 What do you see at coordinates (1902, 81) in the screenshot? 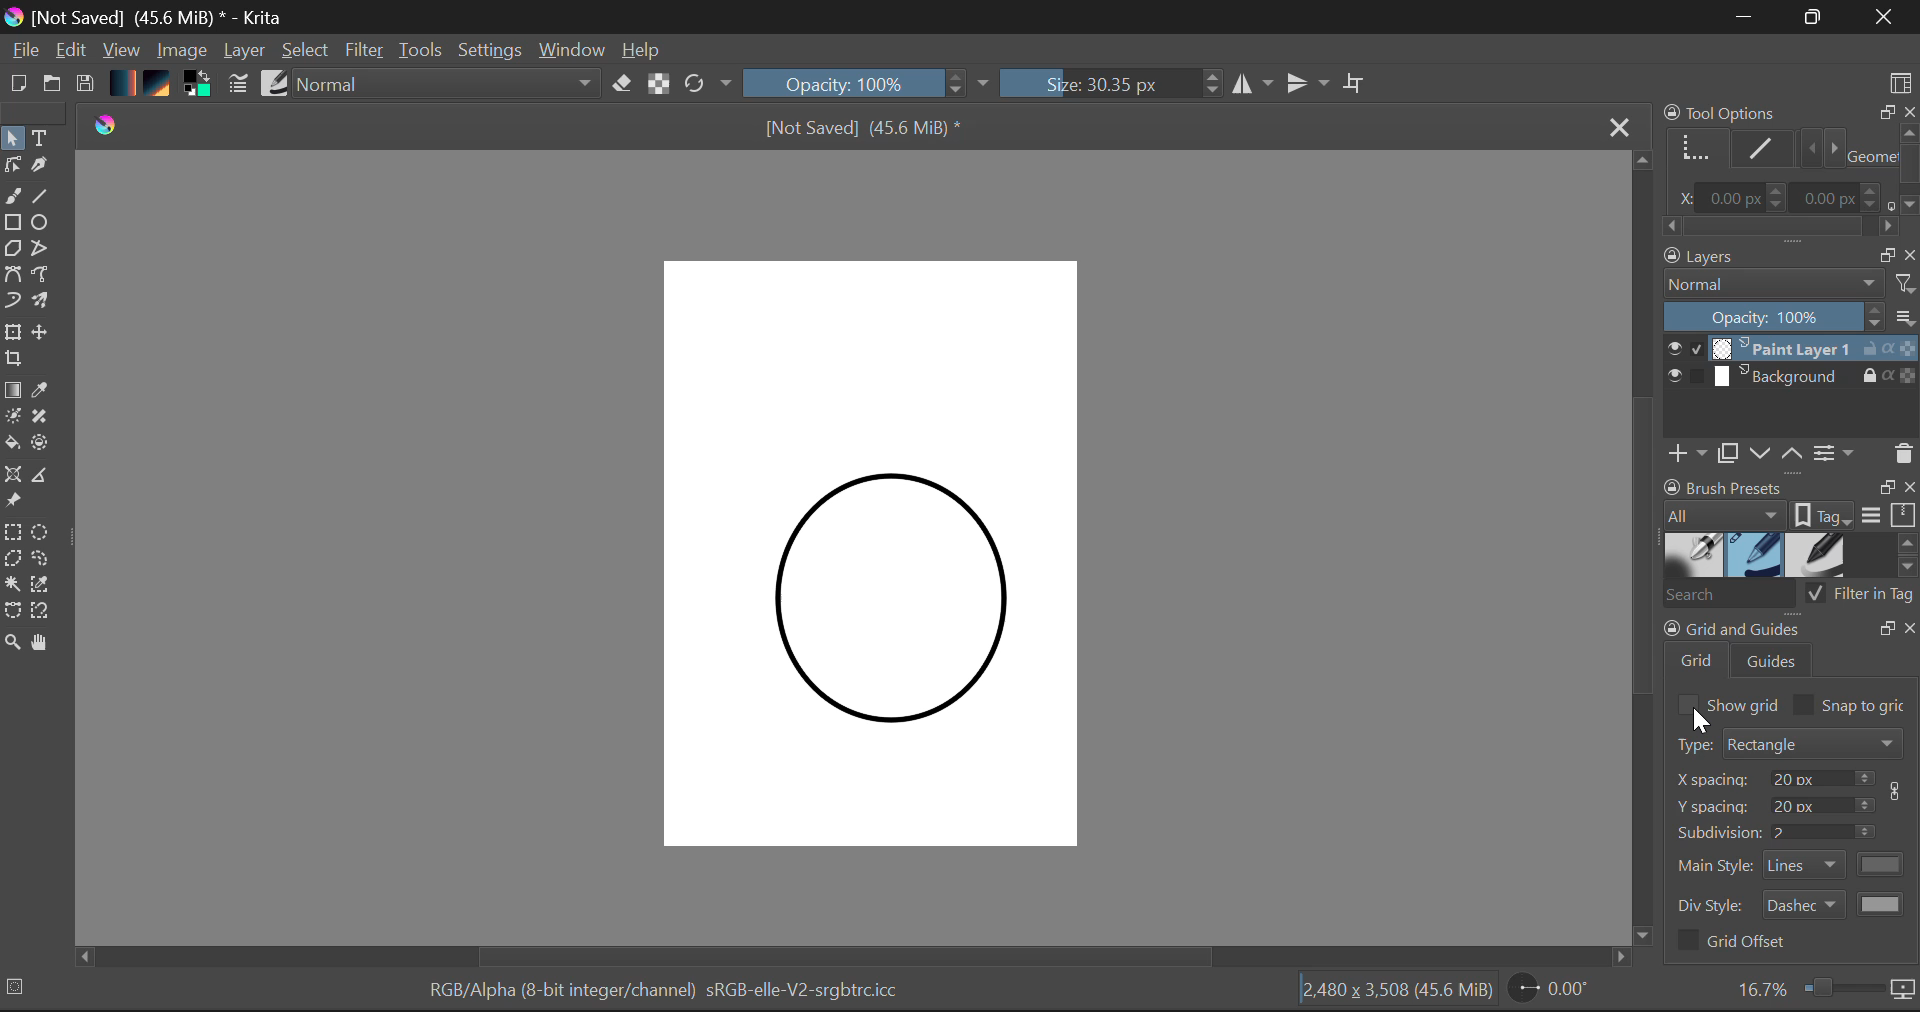
I see `Choose Workspace` at bounding box center [1902, 81].